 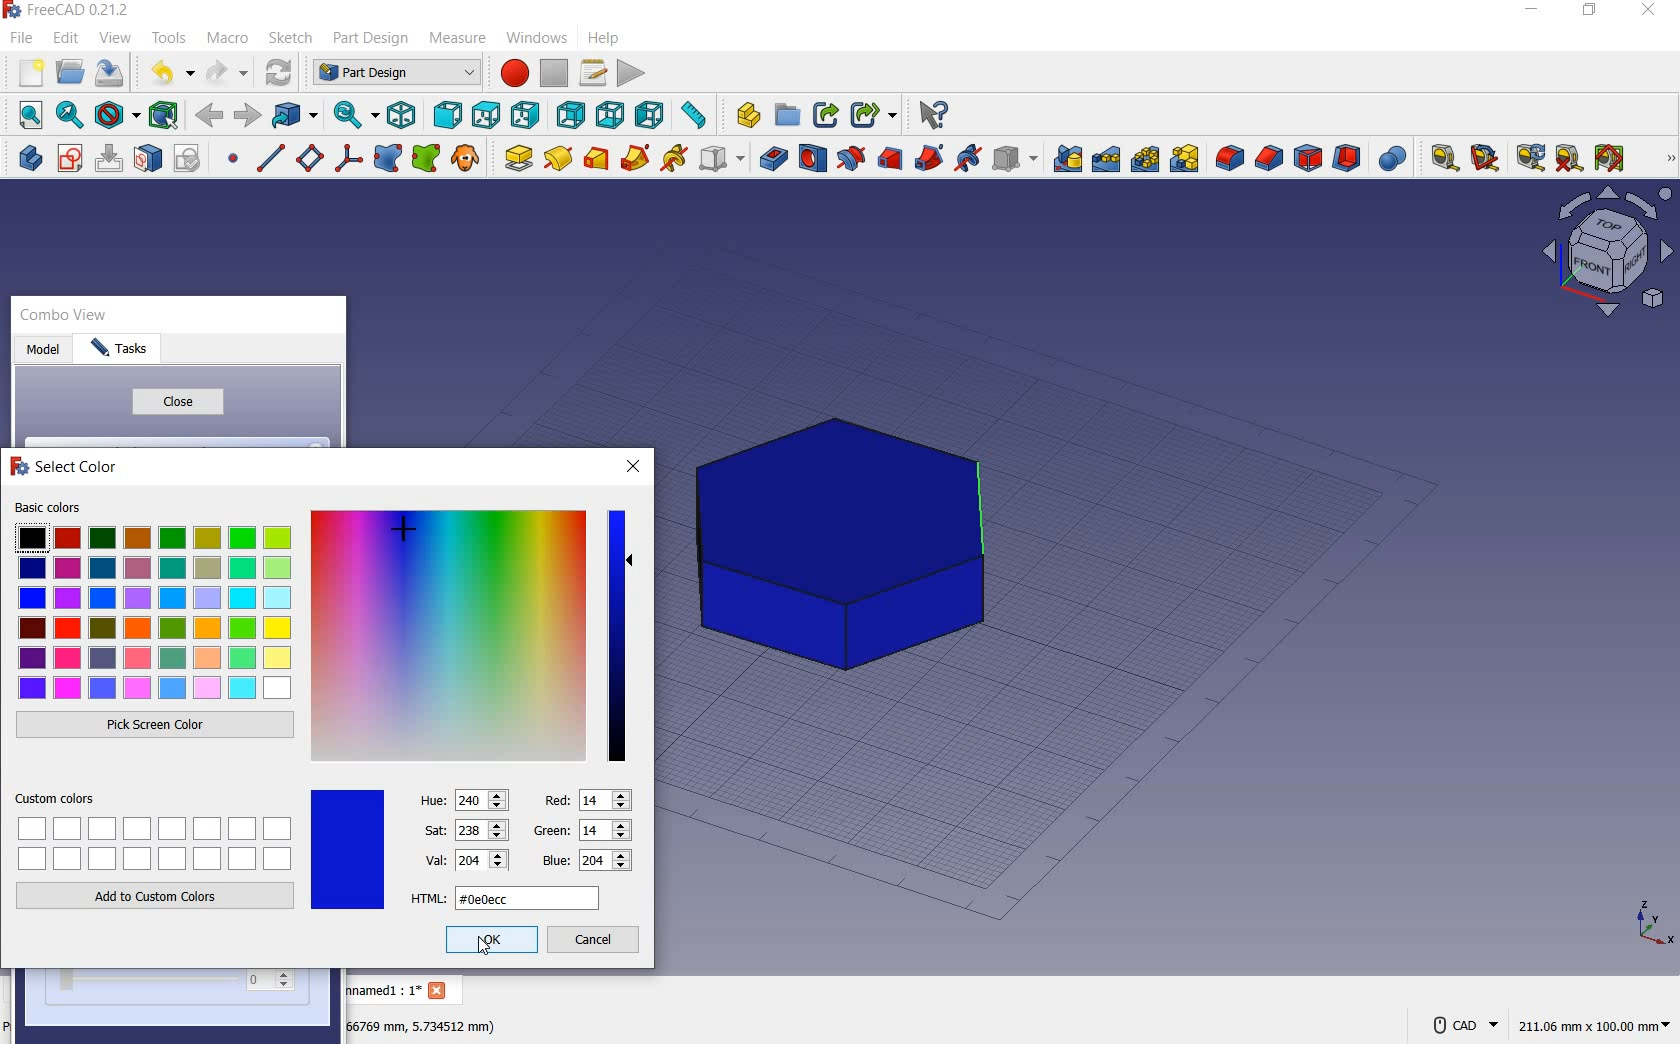 What do you see at coordinates (1185, 159) in the screenshot?
I see `Create Multi Transform` at bounding box center [1185, 159].